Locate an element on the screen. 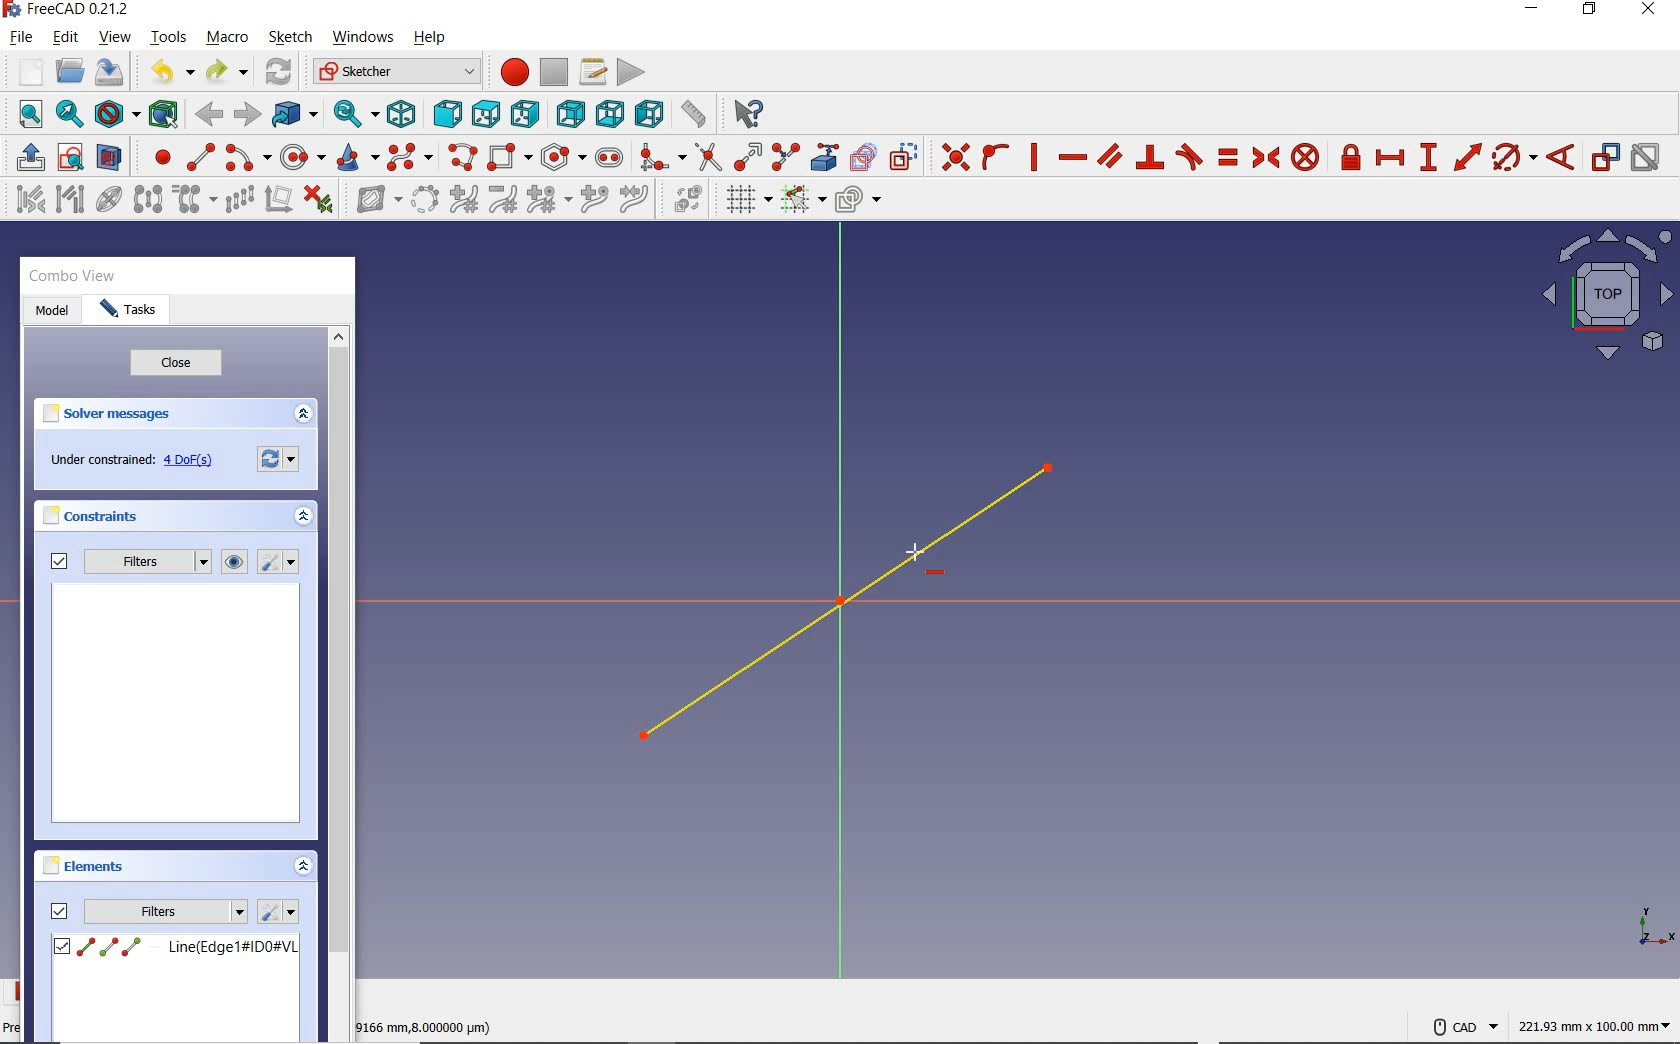  COLLAPSE is located at coordinates (302, 414).